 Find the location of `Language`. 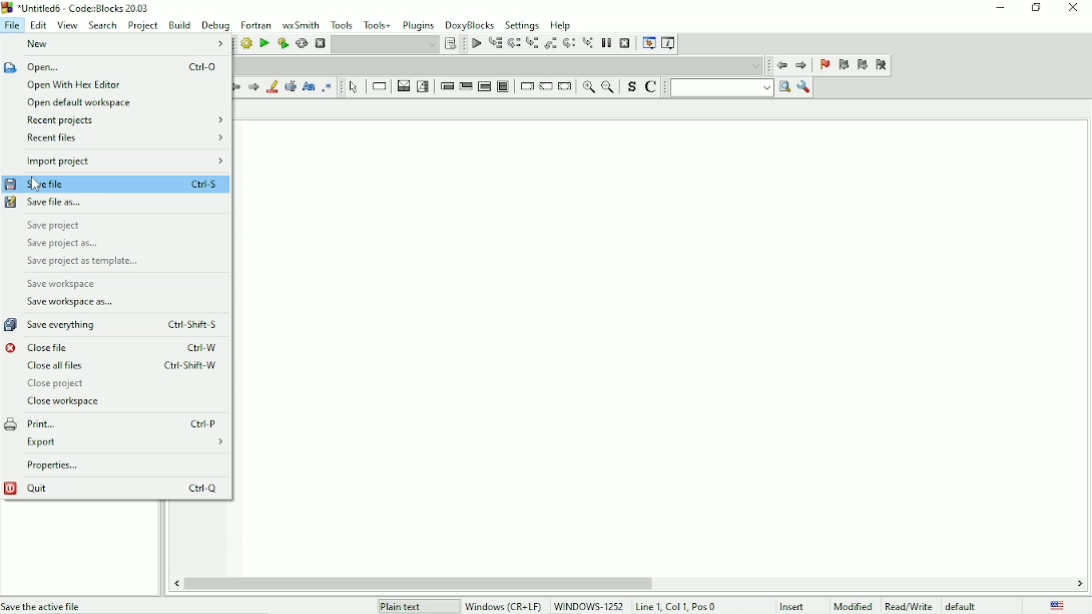

Language is located at coordinates (1058, 605).